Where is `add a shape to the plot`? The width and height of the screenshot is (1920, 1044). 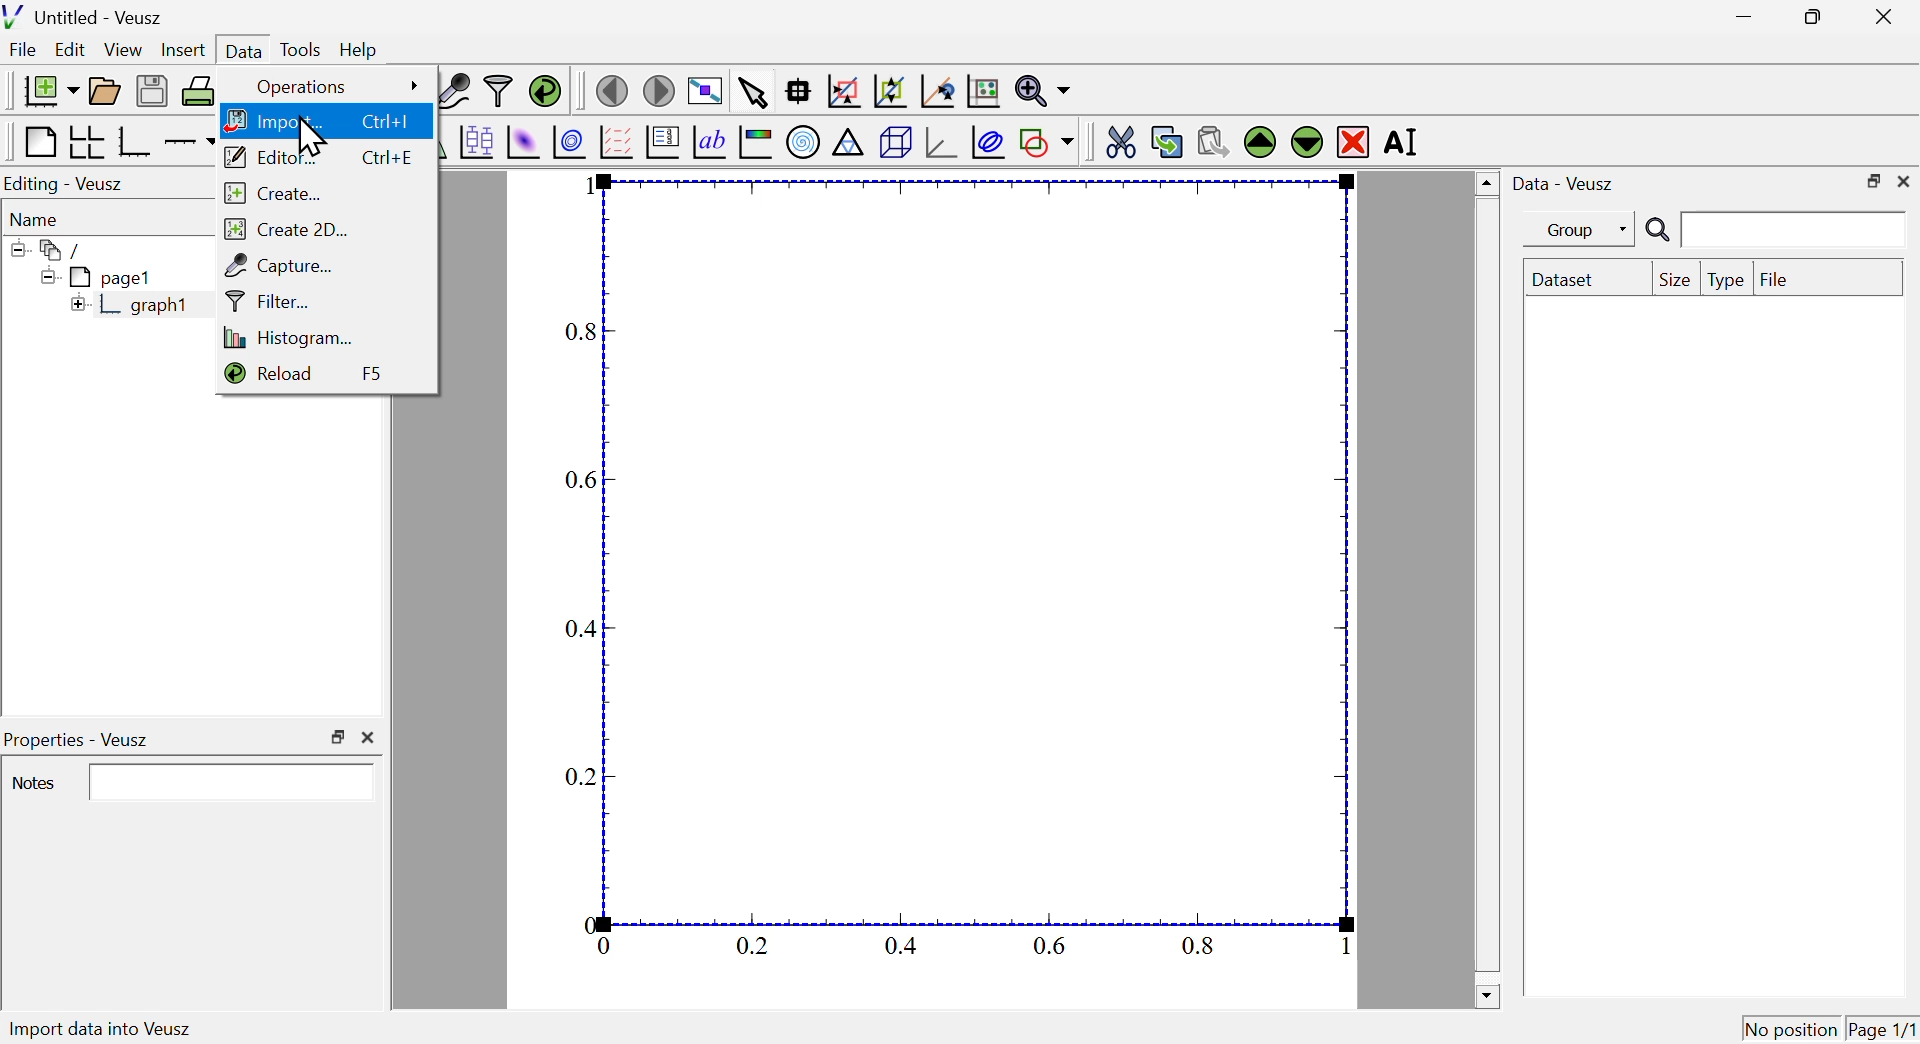
add a shape to the plot is located at coordinates (1047, 142).